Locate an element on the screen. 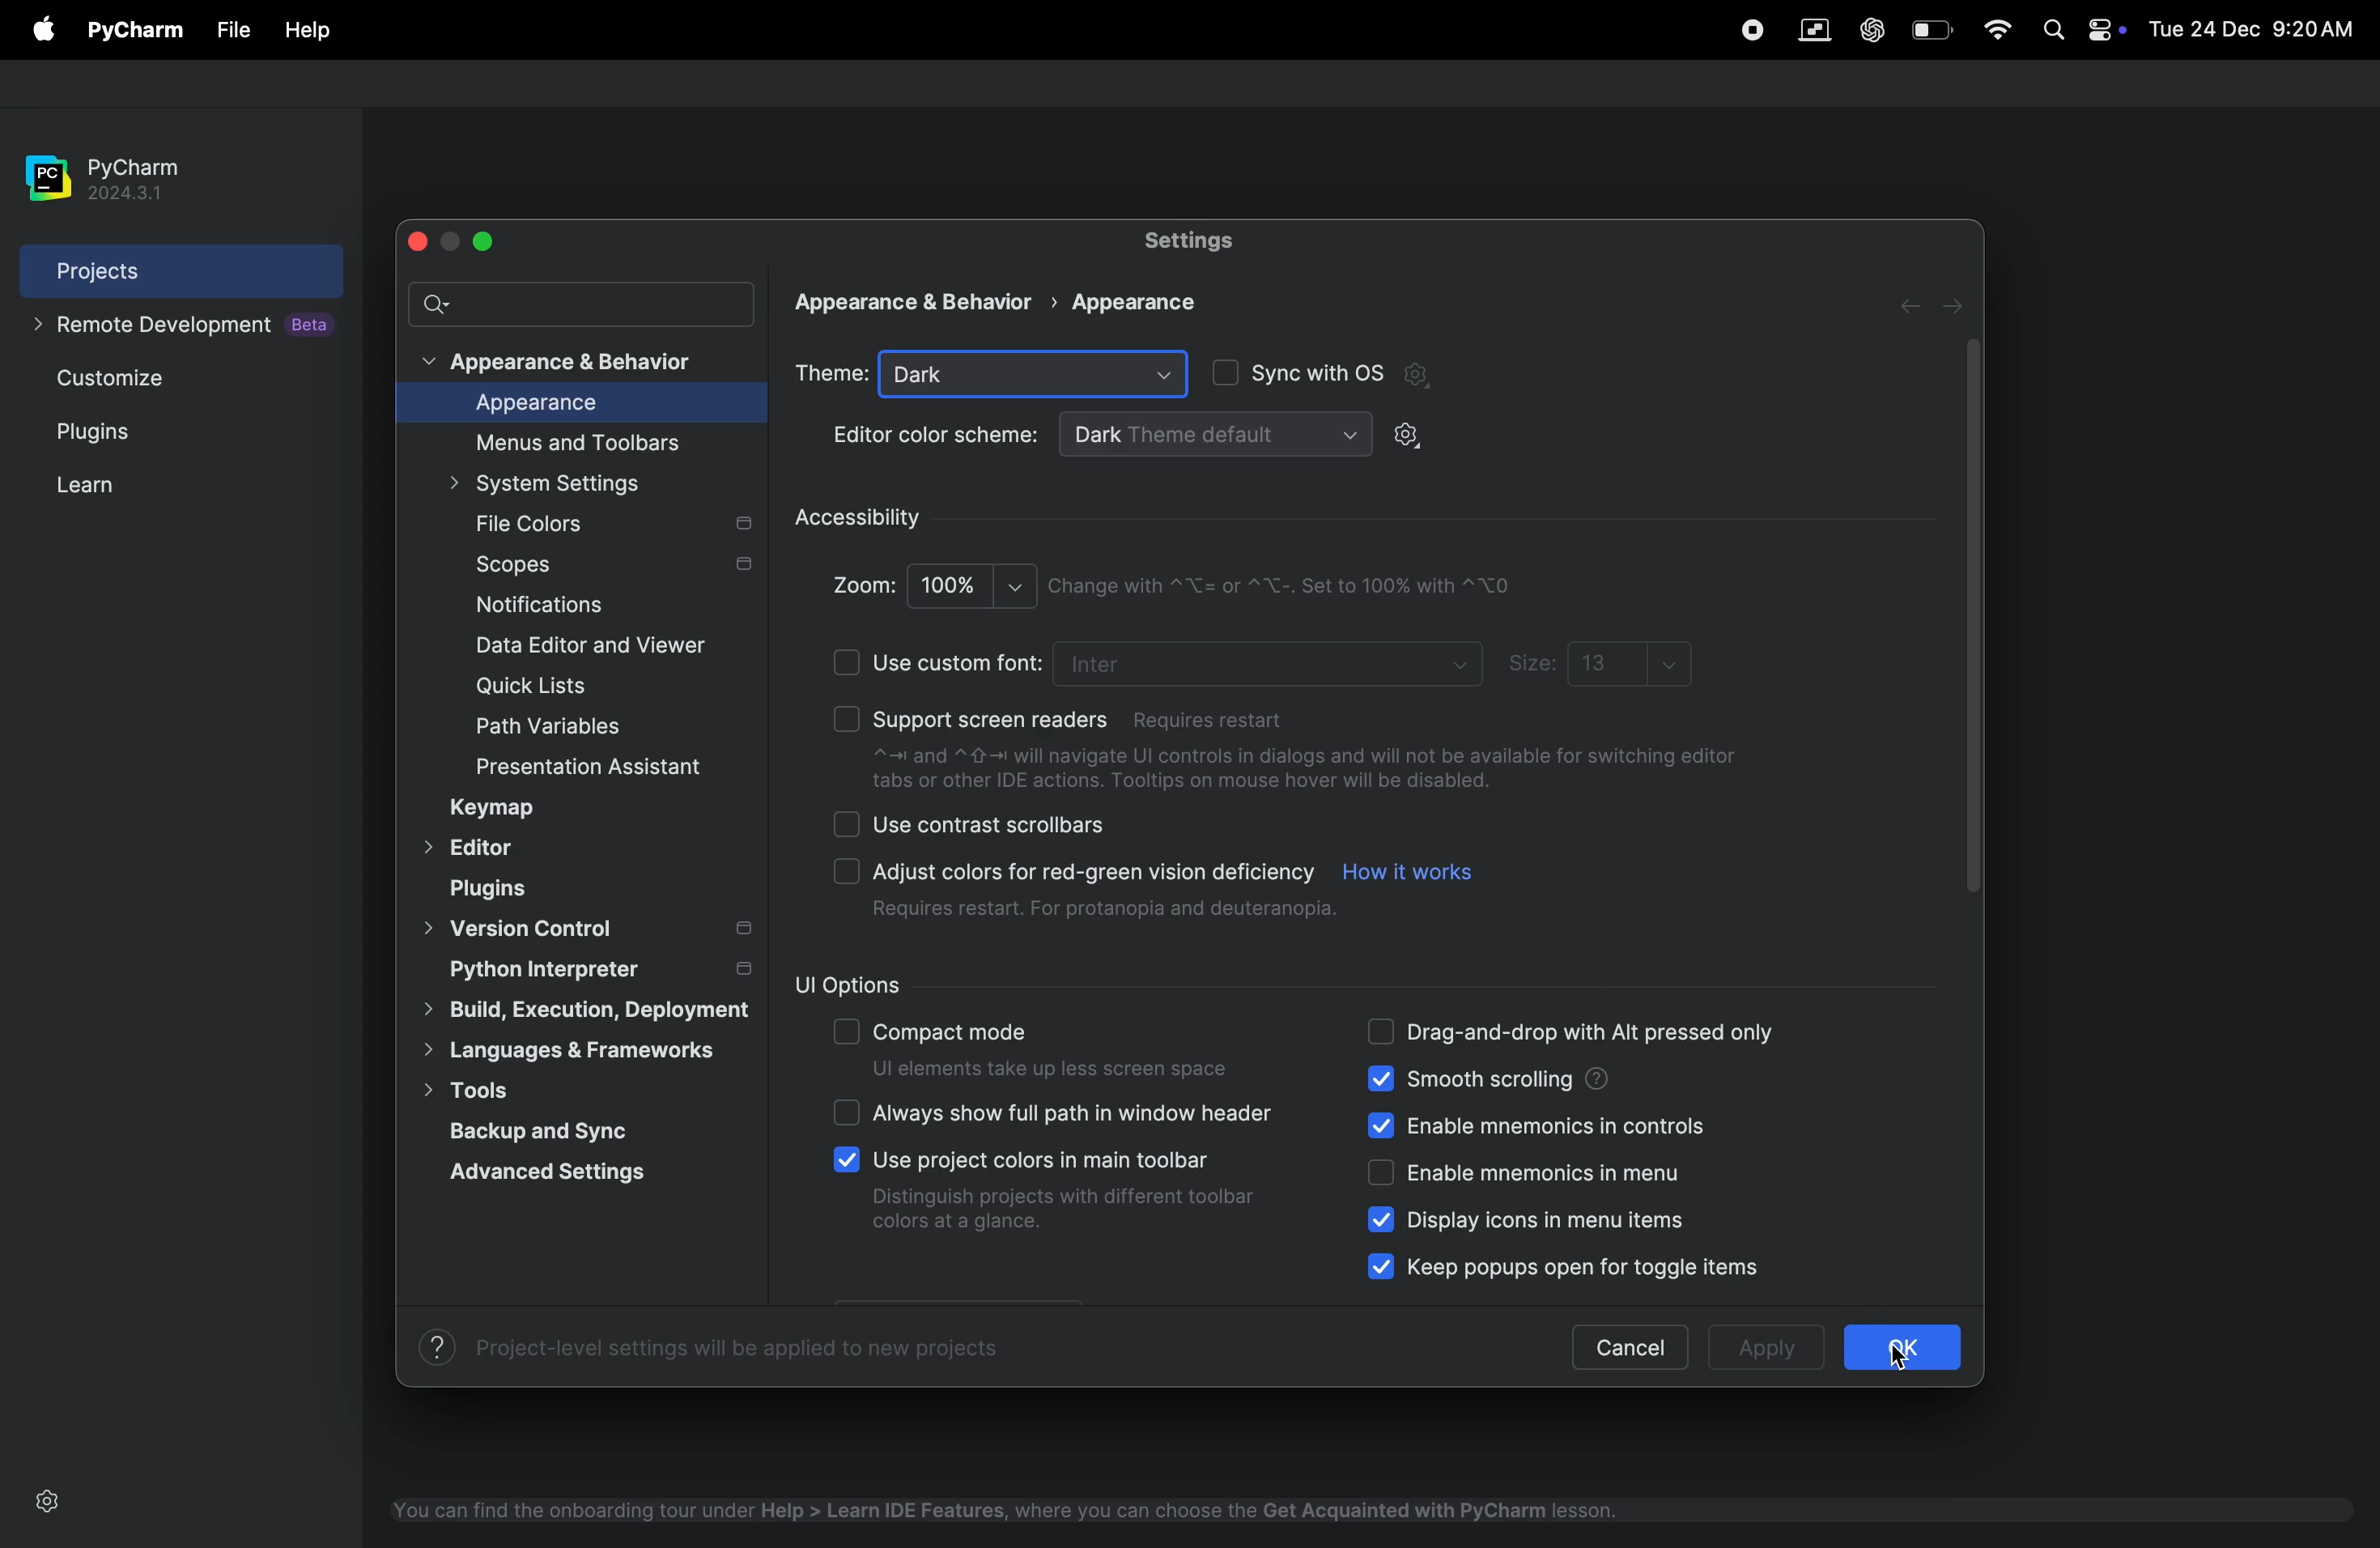 The height and width of the screenshot is (1548, 2380). checkbox is located at coordinates (1382, 1265).